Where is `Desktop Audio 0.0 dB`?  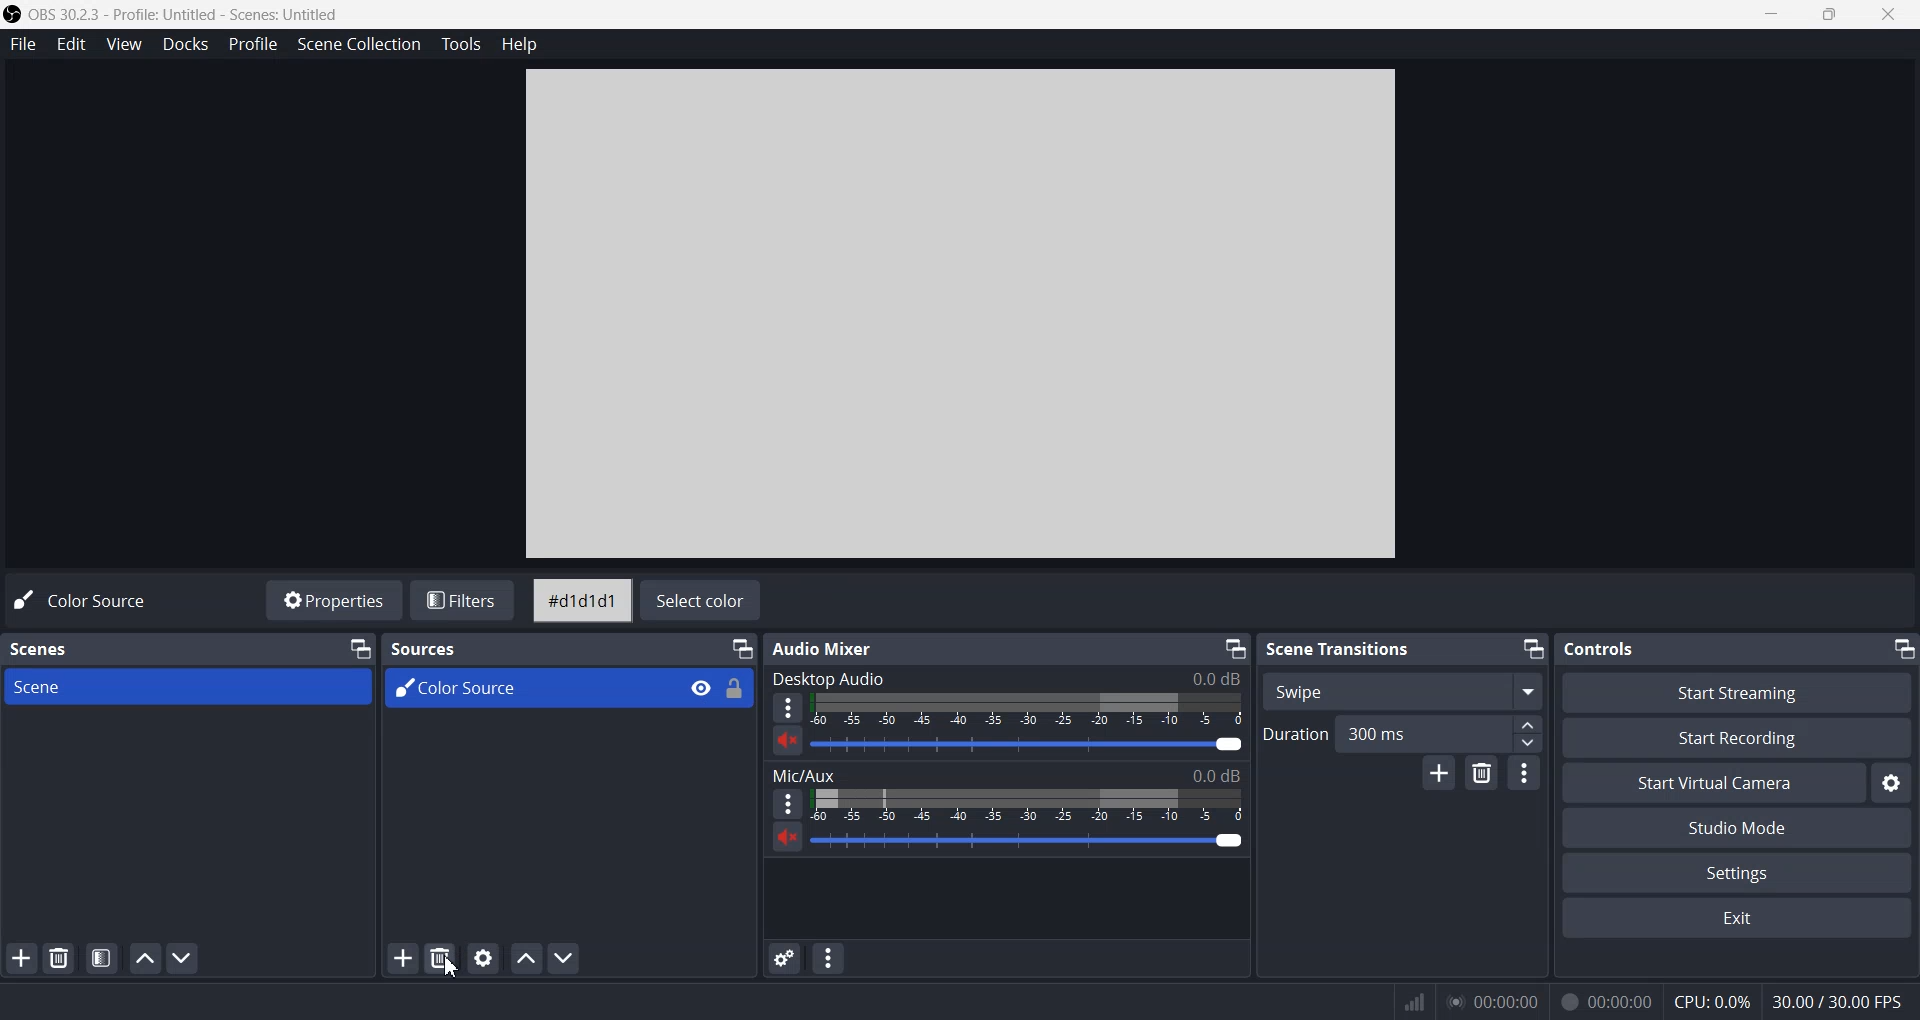
Desktop Audio 0.0 dB is located at coordinates (1005, 678).